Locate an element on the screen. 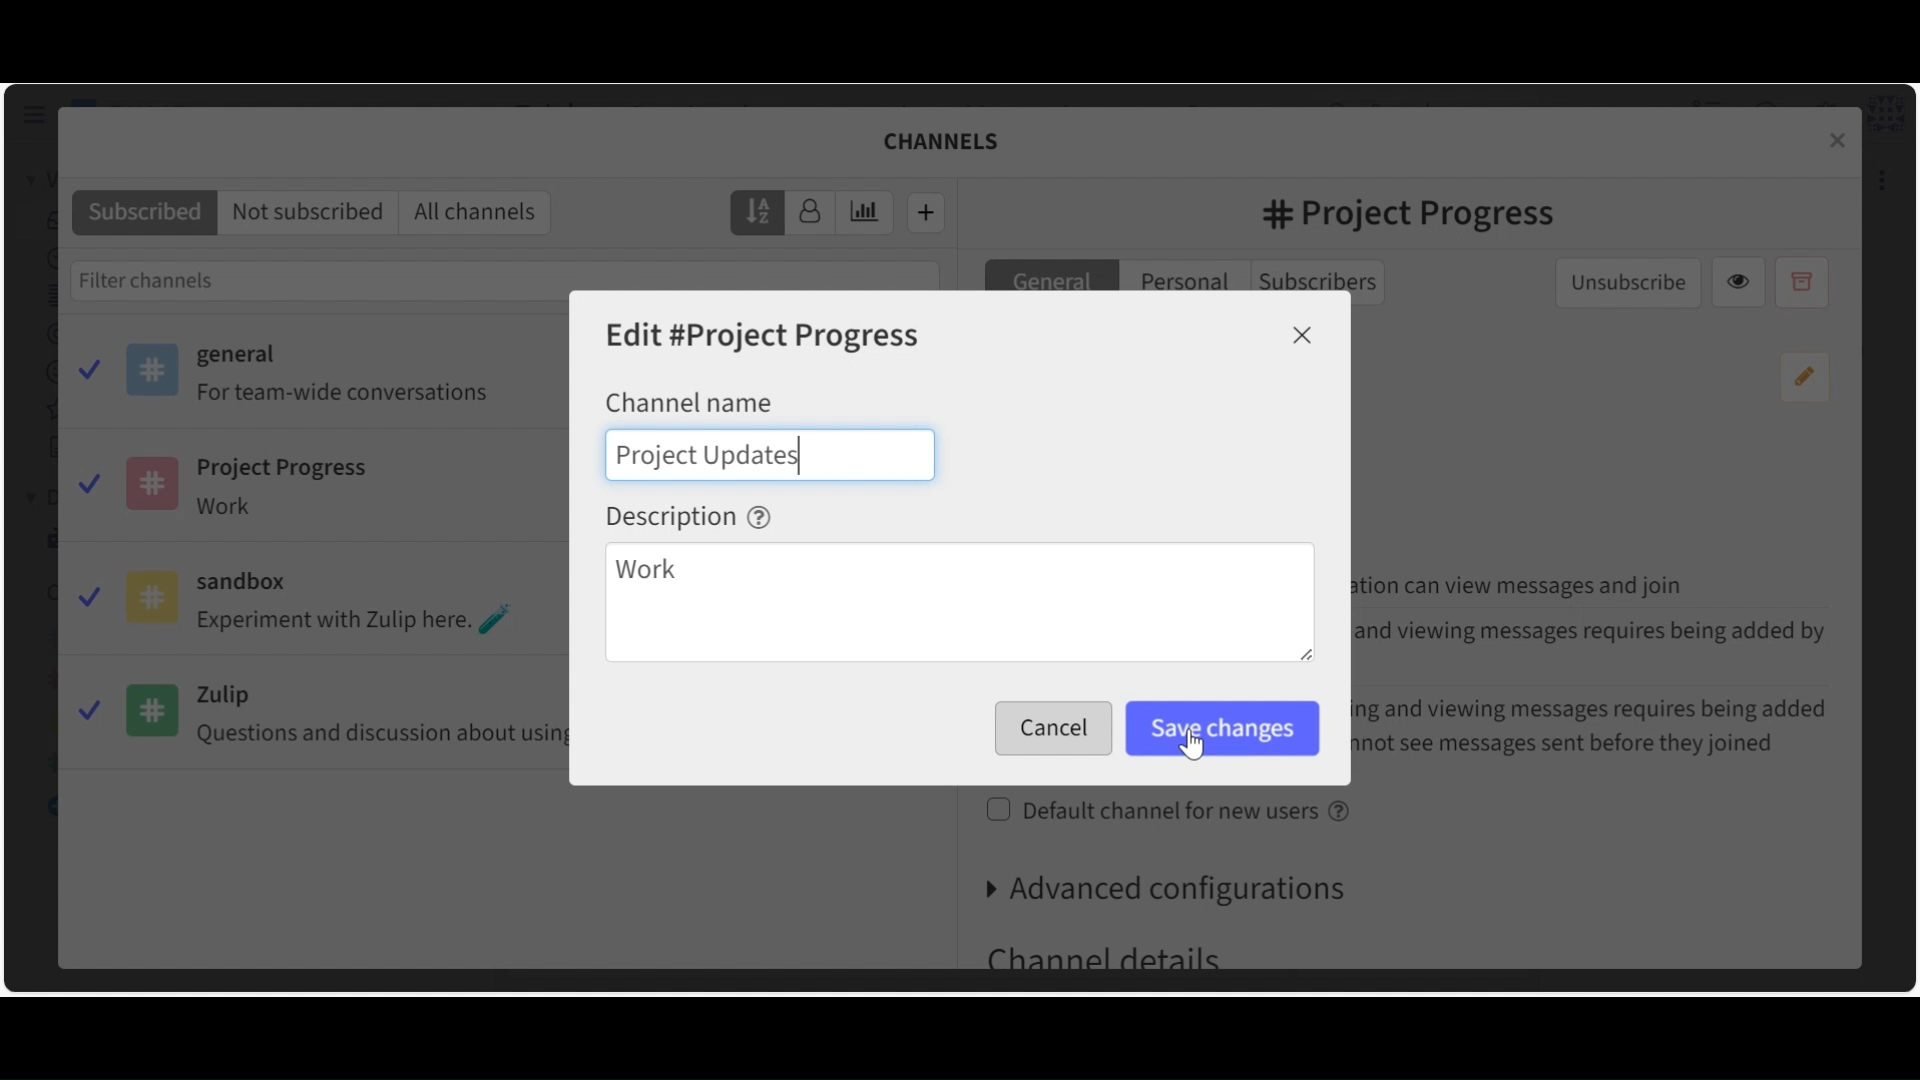  Description Field is located at coordinates (959, 605).